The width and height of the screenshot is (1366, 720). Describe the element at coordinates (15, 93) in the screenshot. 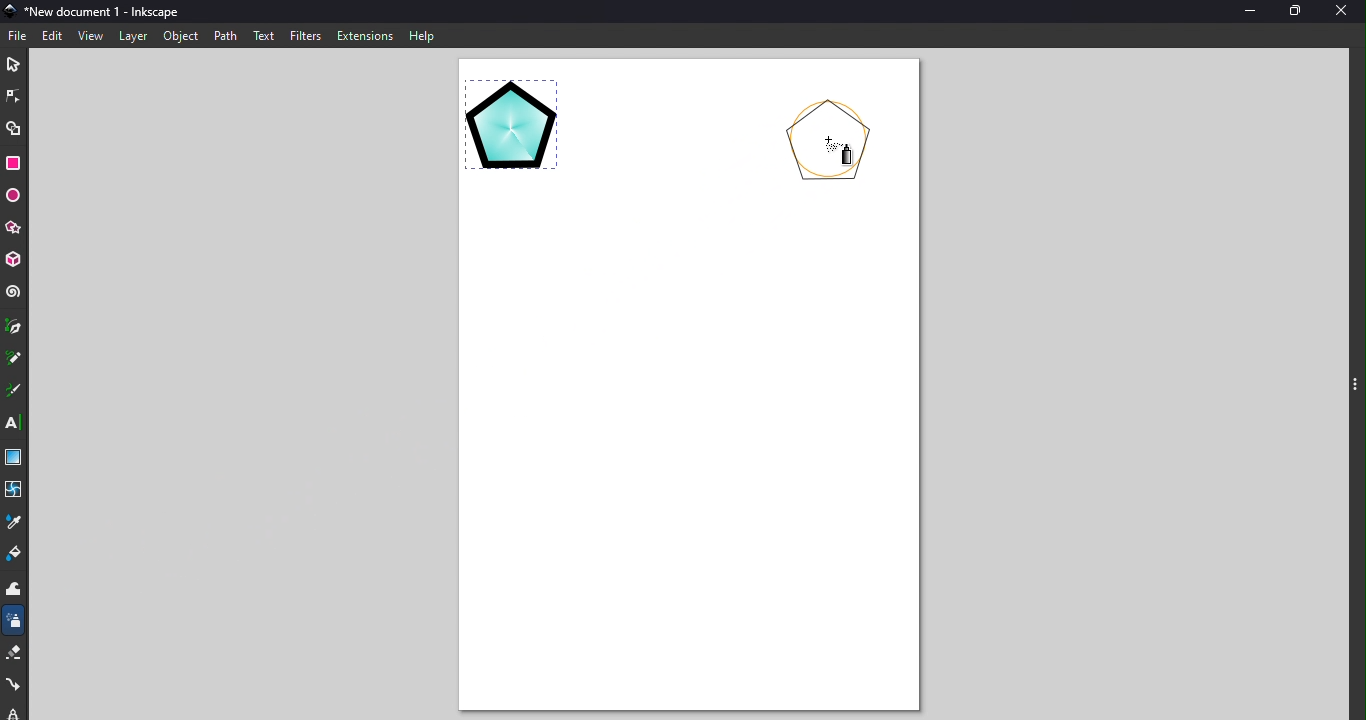

I see `Node tool` at that location.